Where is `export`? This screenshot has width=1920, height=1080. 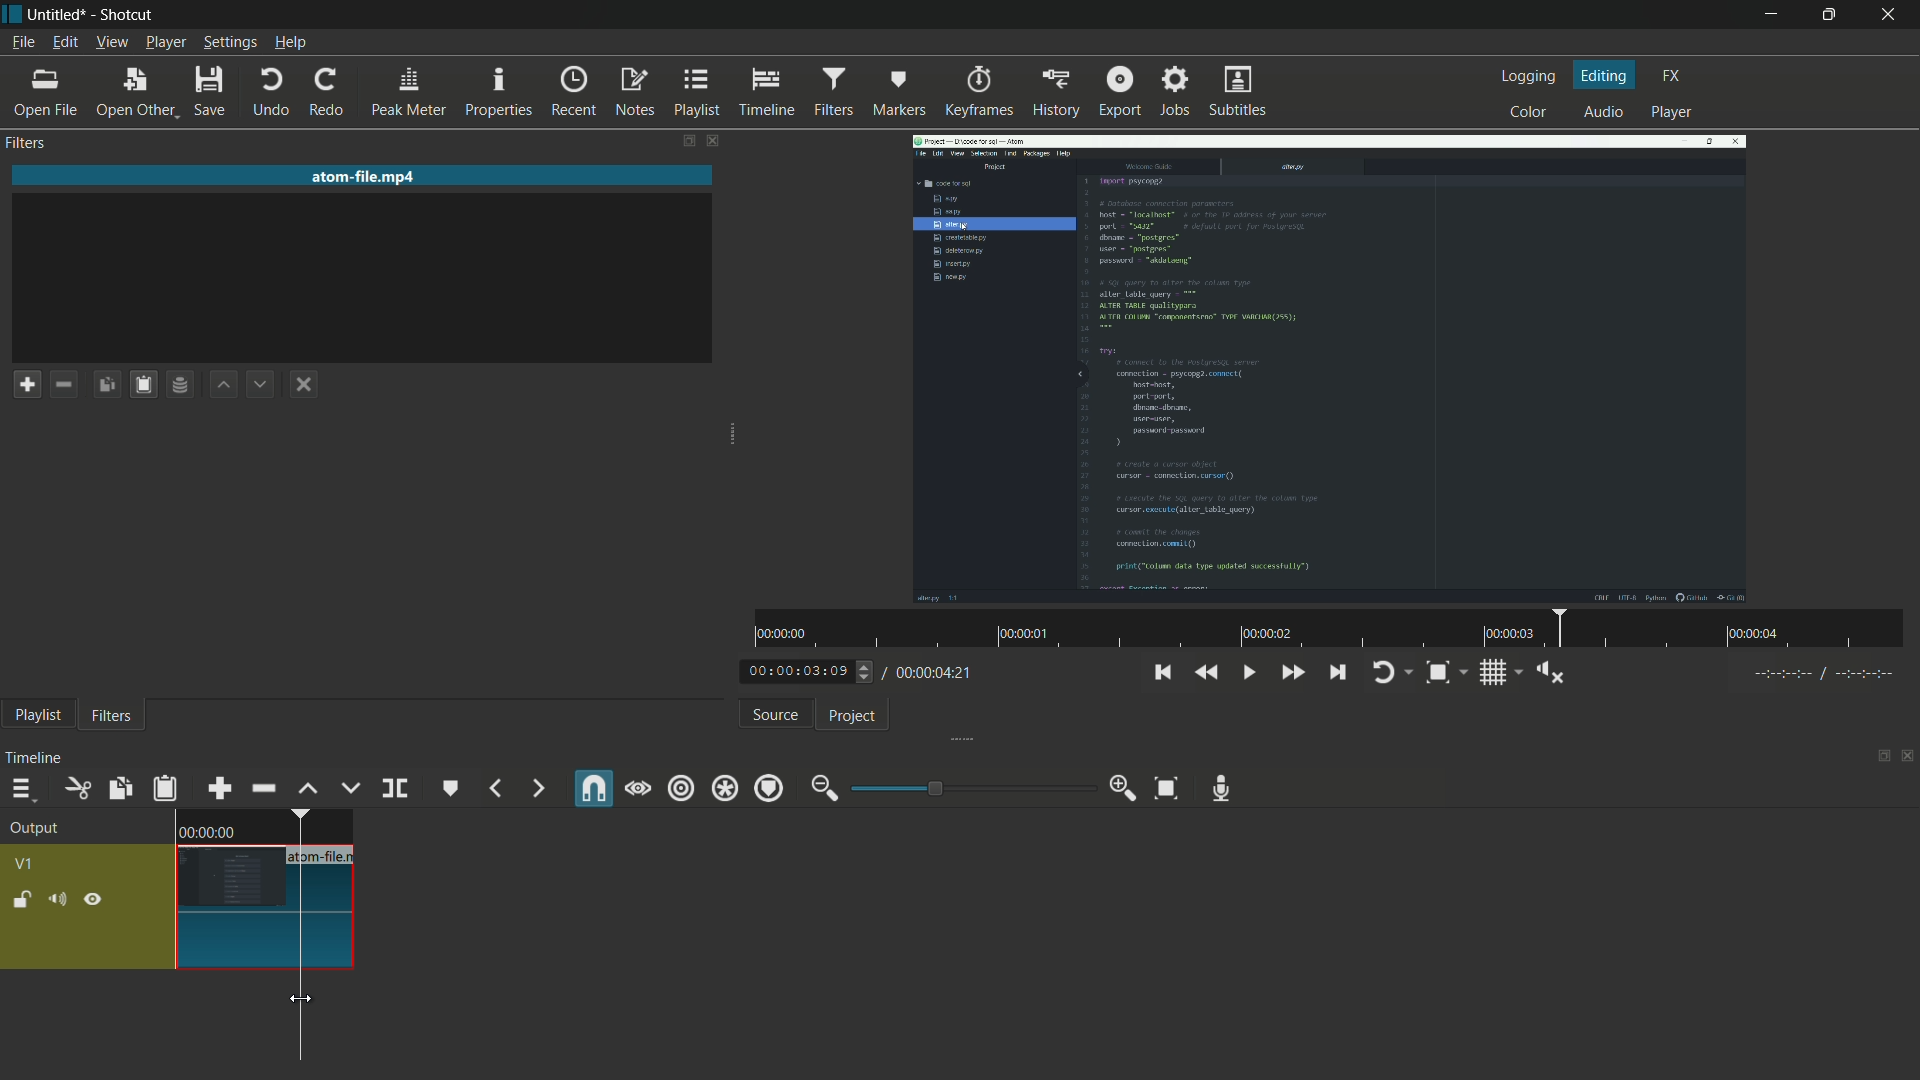
export is located at coordinates (1119, 93).